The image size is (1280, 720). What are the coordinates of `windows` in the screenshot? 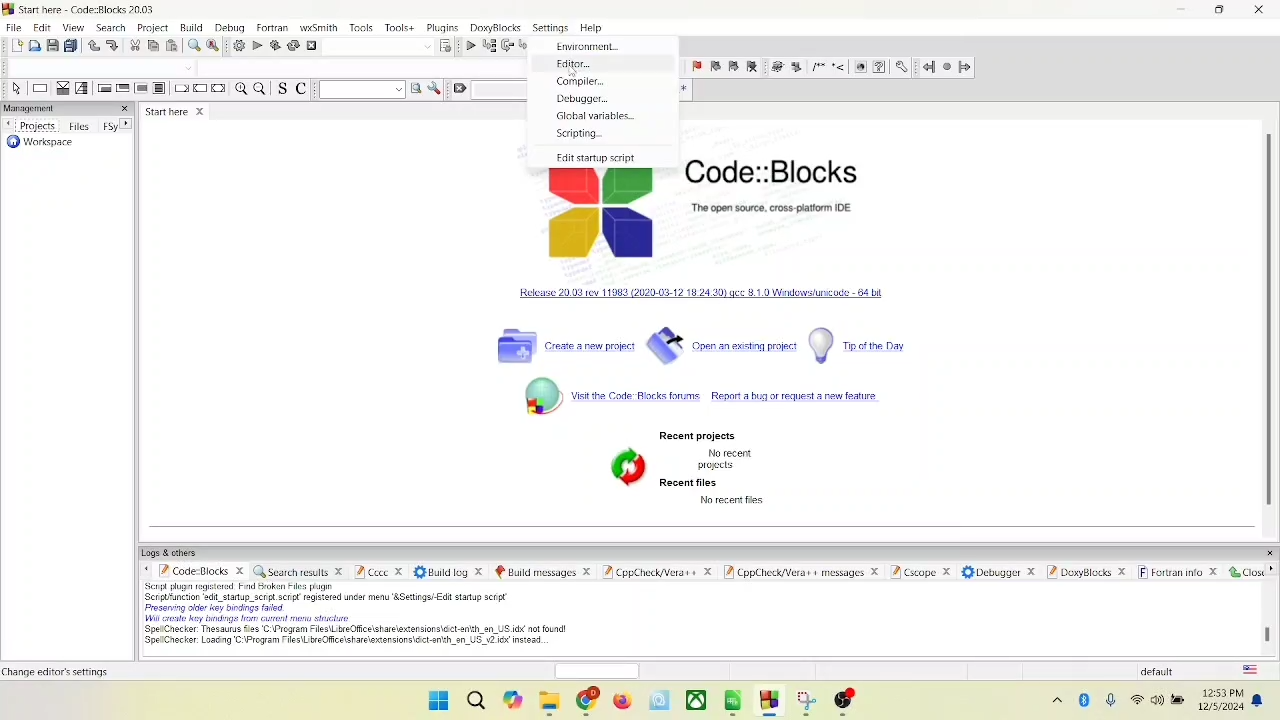 It's located at (438, 701).